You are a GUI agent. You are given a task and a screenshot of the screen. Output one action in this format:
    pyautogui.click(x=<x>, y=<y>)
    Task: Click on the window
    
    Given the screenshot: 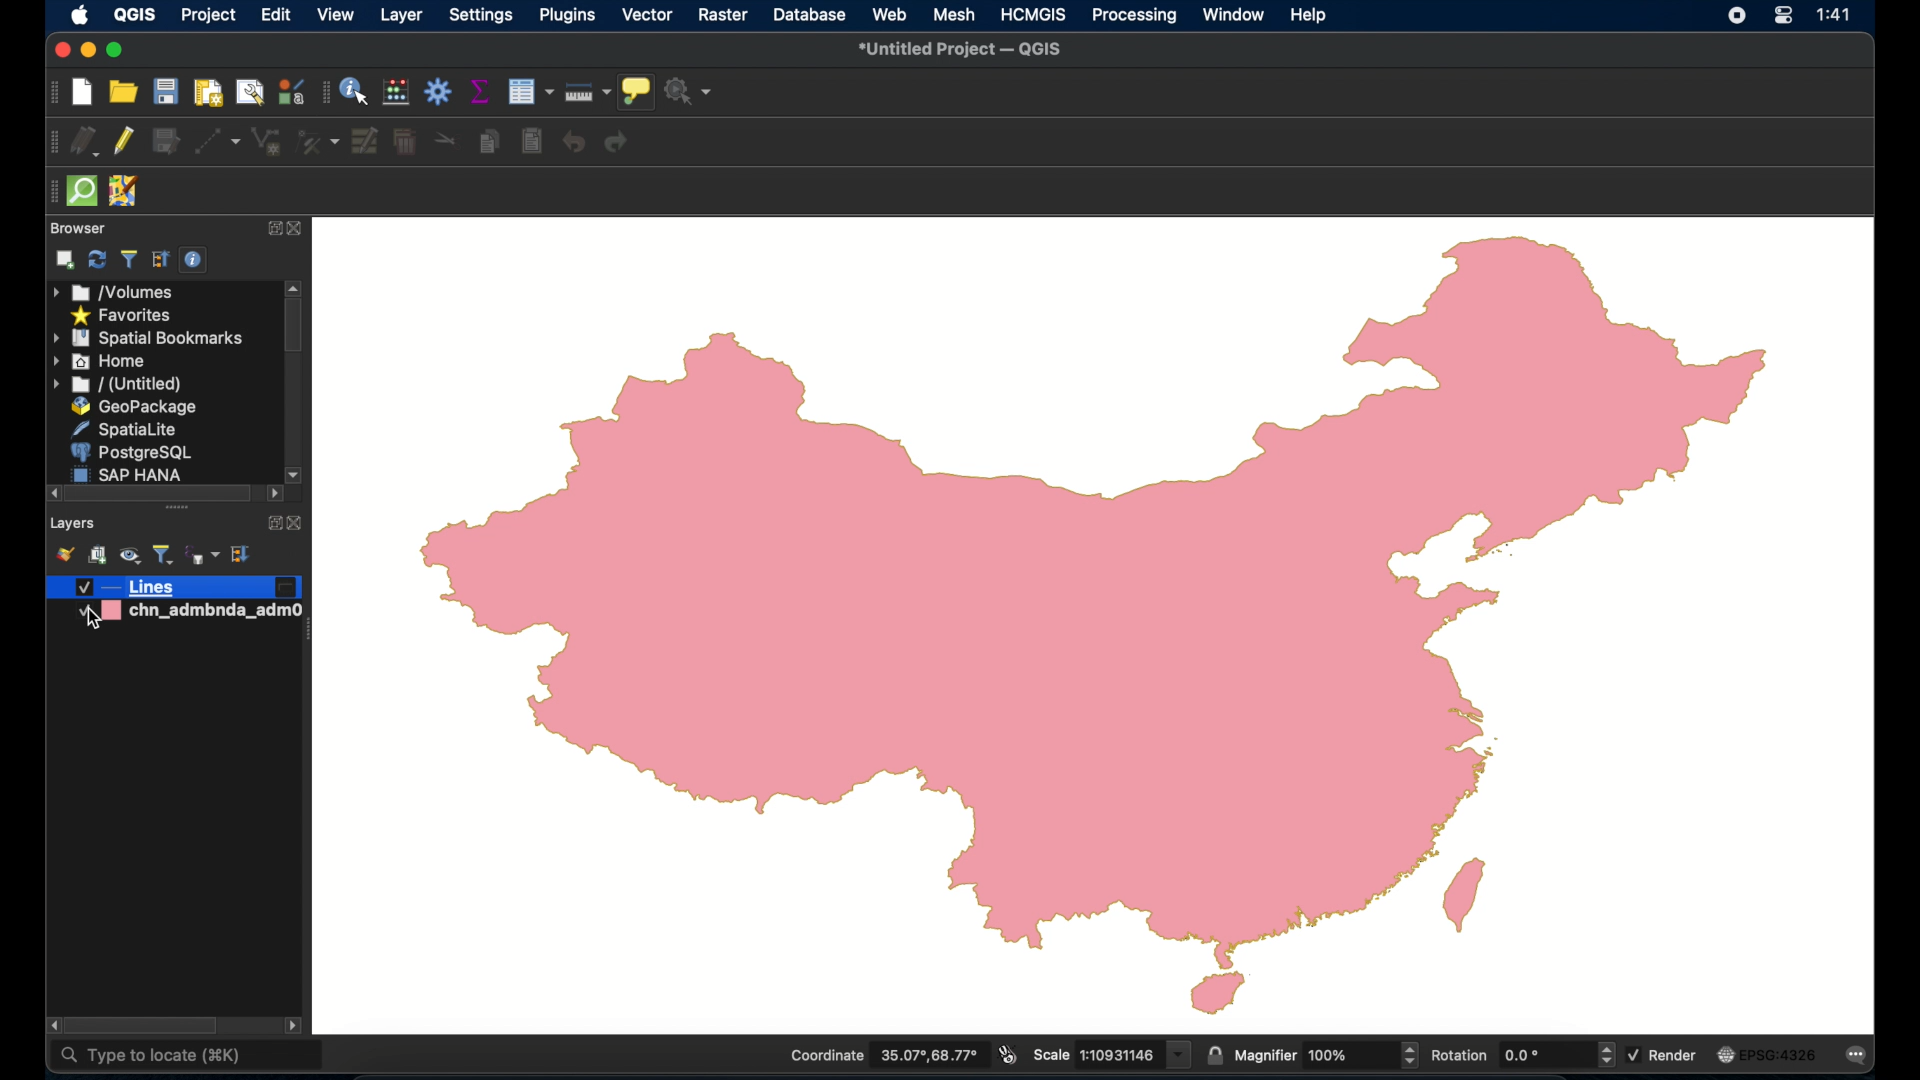 What is the action you would take?
    pyautogui.click(x=1233, y=14)
    